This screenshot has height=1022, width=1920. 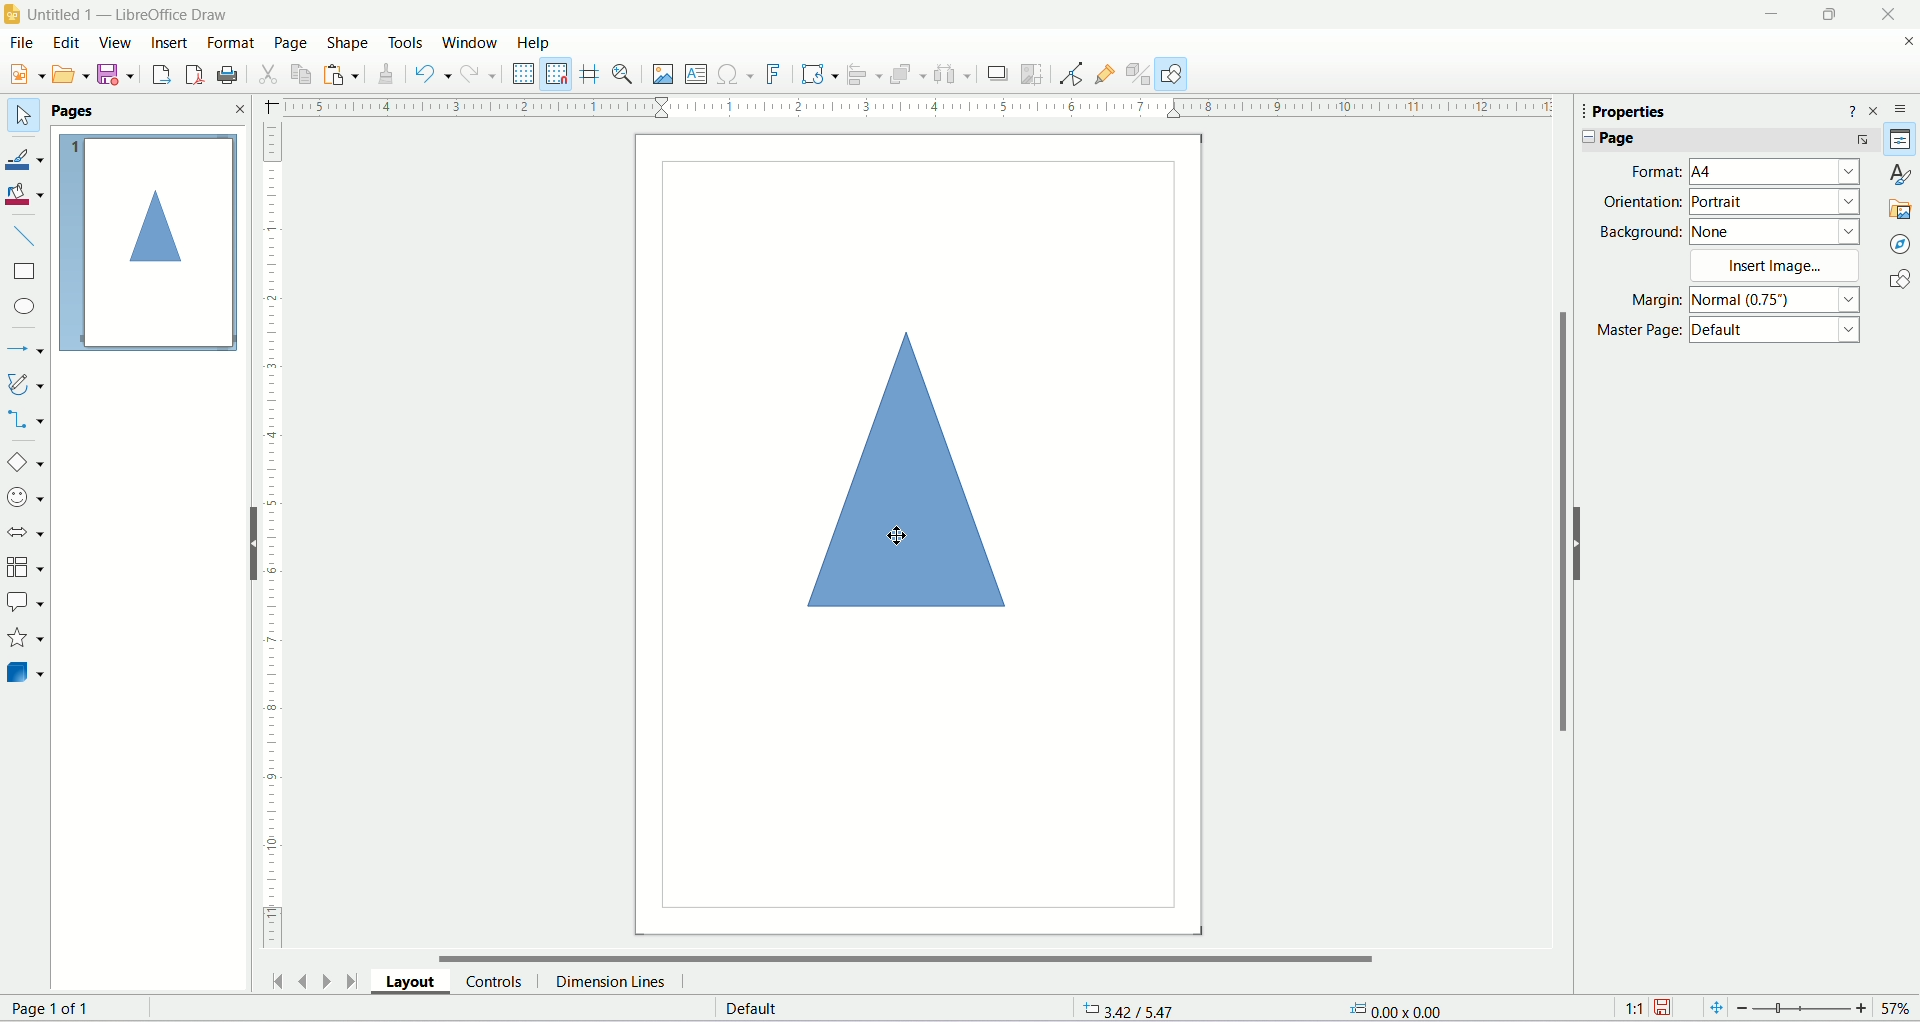 I want to click on Shadow, so click(x=998, y=75).